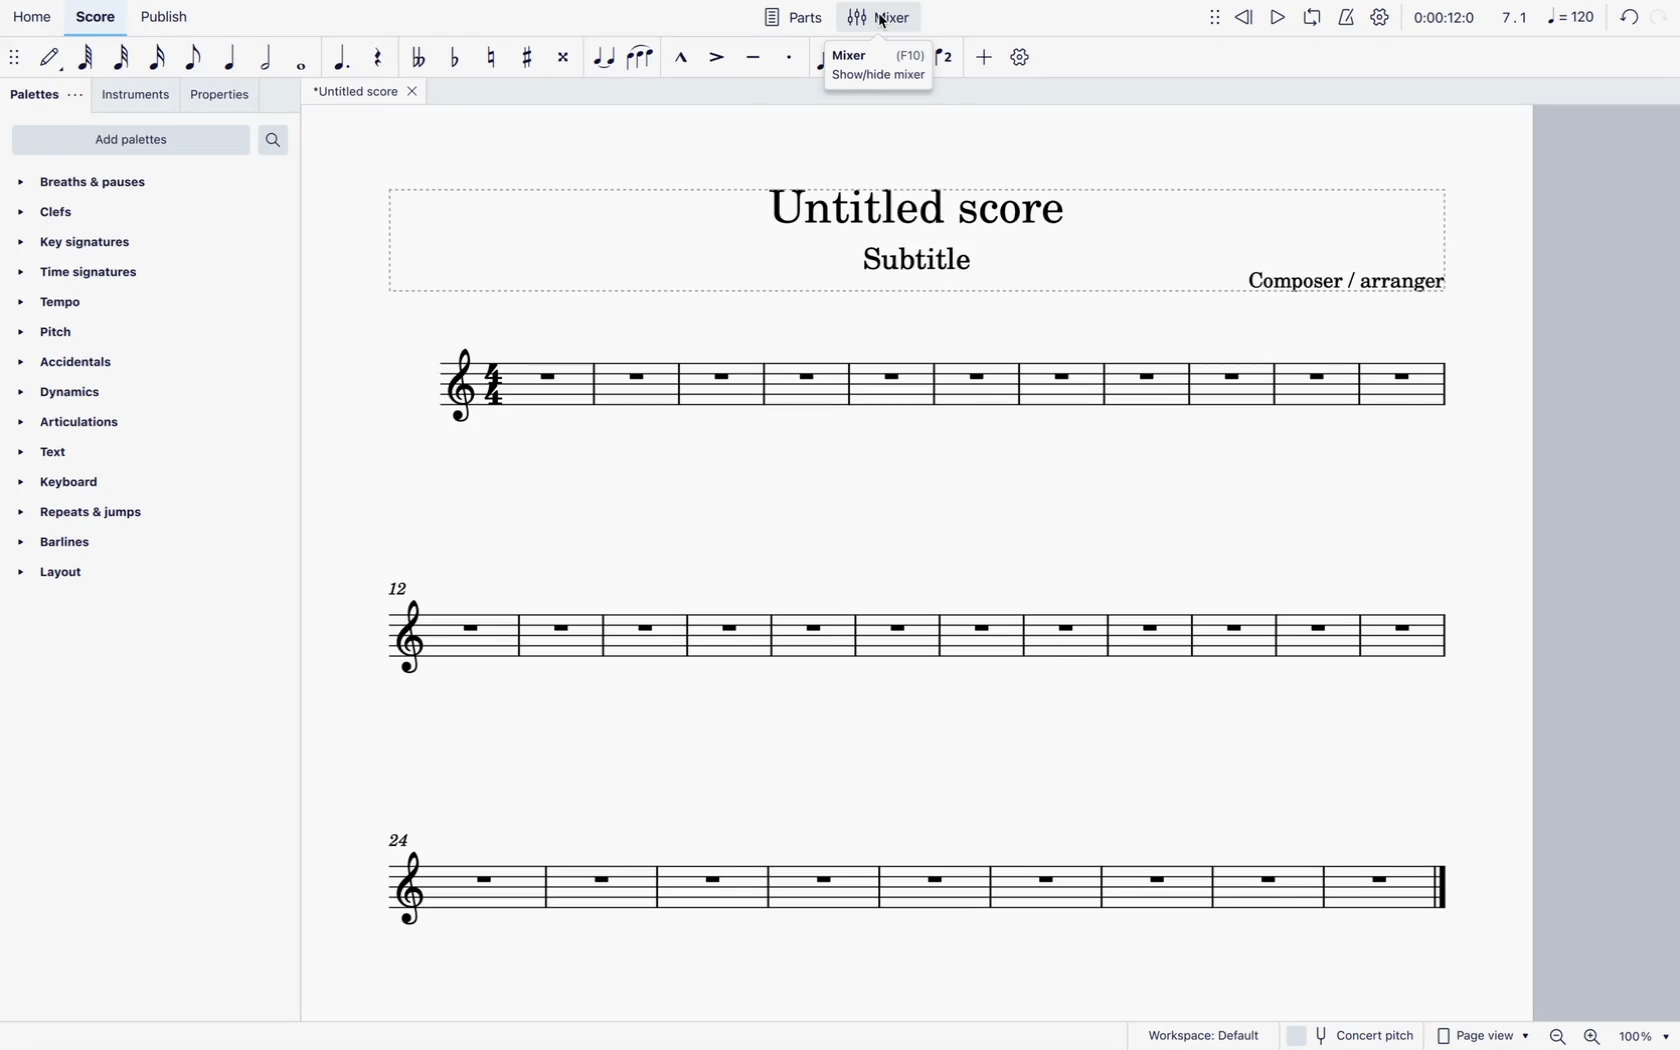  What do you see at coordinates (880, 18) in the screenshot?
I see `mixer` at bounding box center [880, 18].